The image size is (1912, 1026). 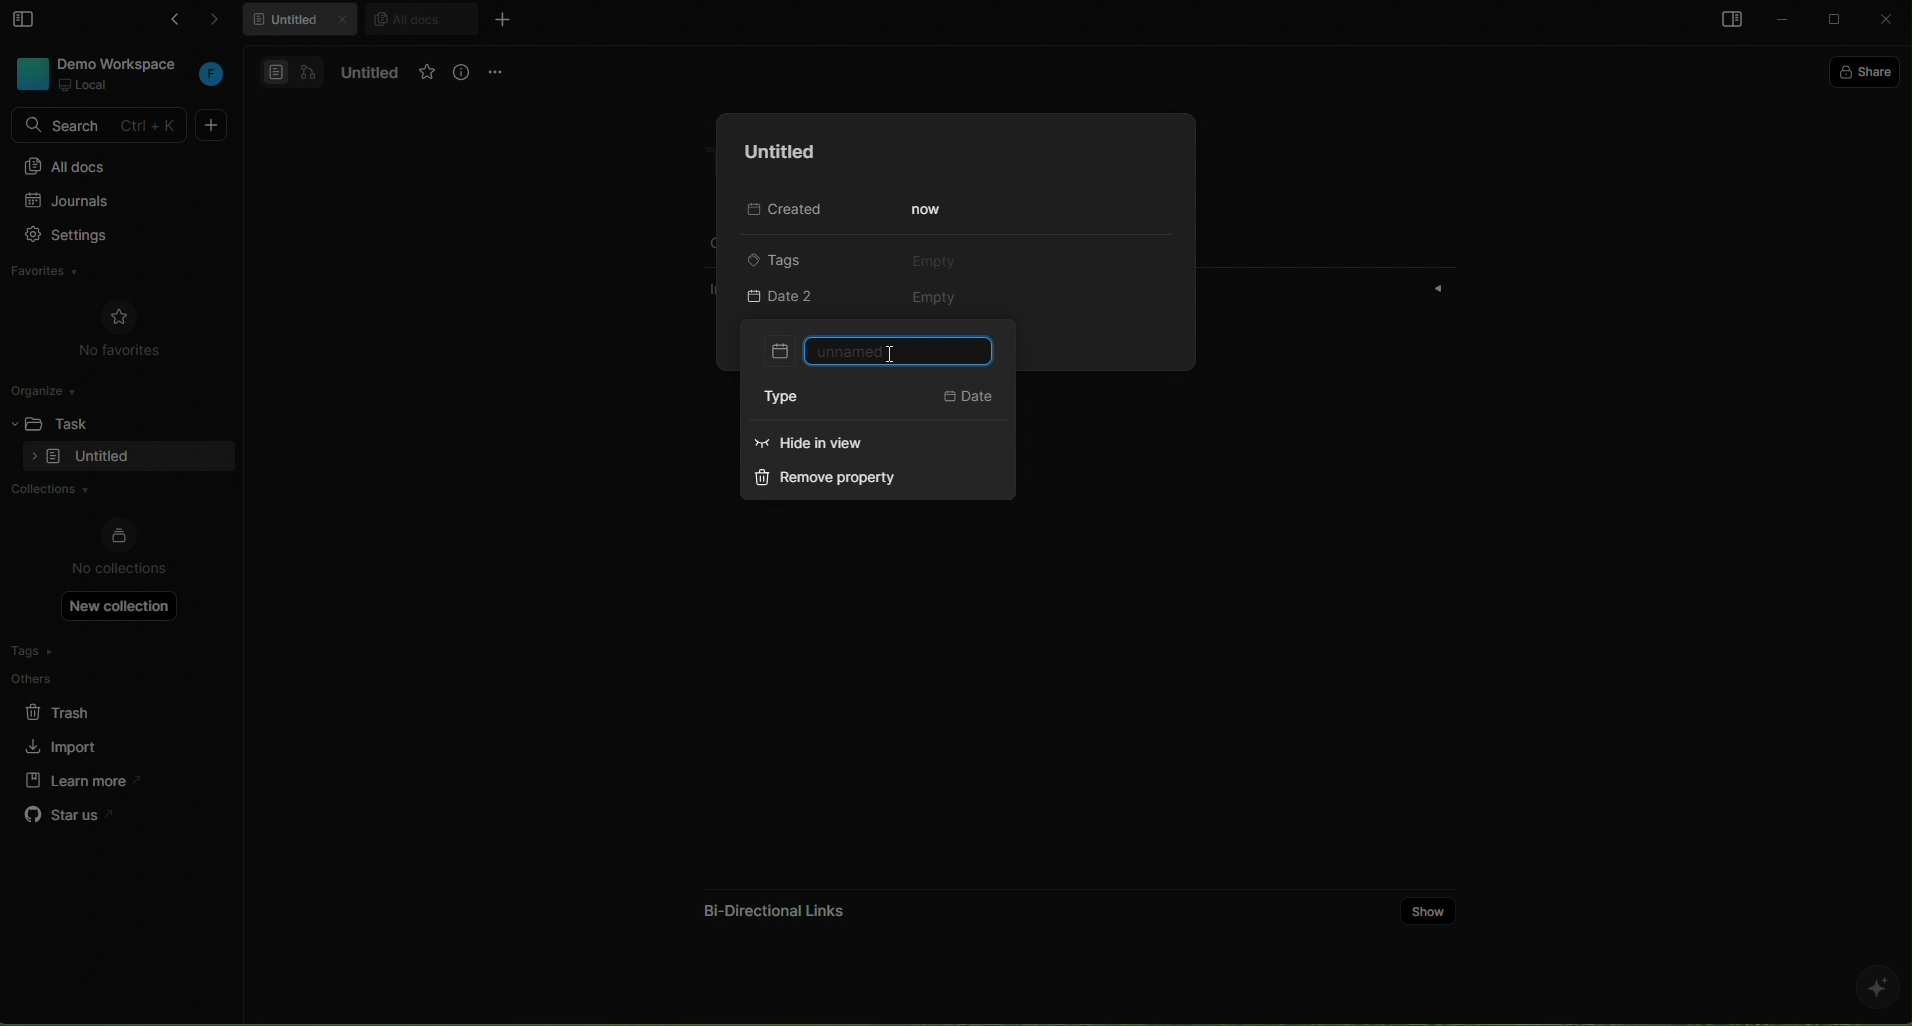 What do you see at coordinates (81, 421) in the screenshot?
I see `task` at bounding box center [81, 421].